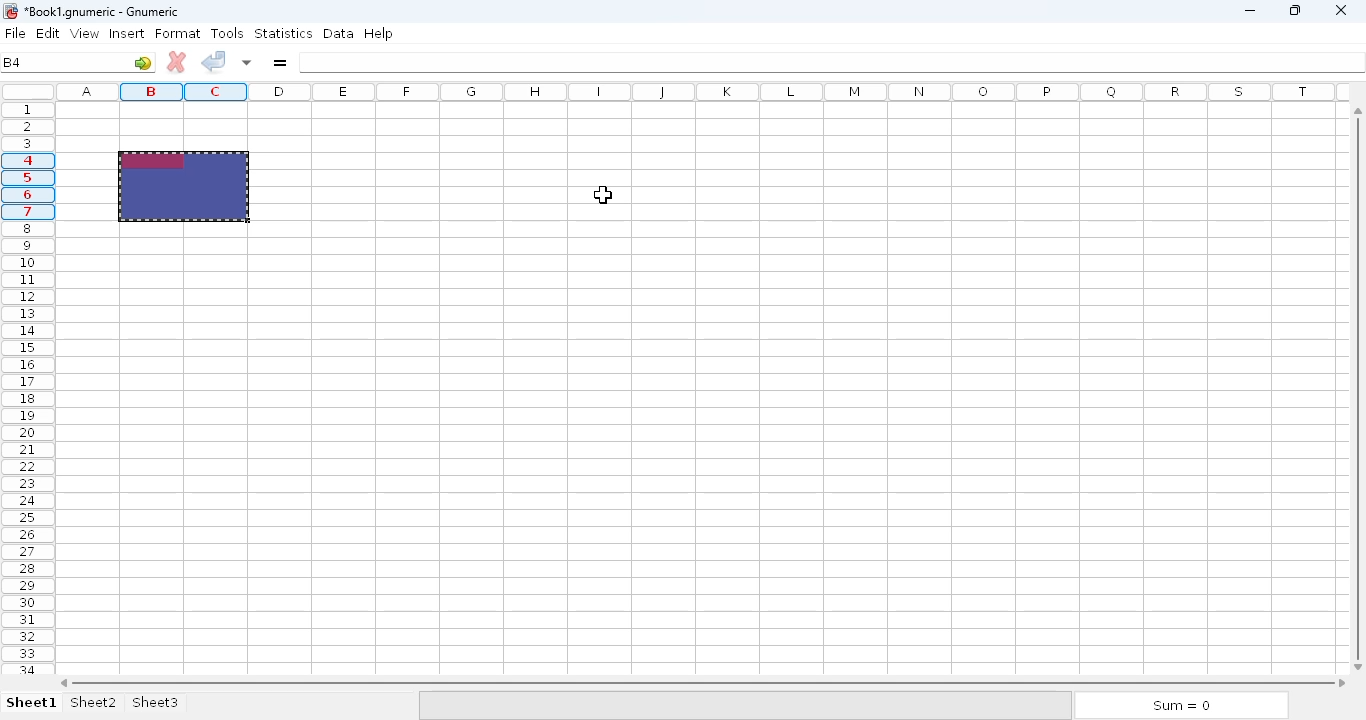  I want to click on sheet3, so click(156, 701).